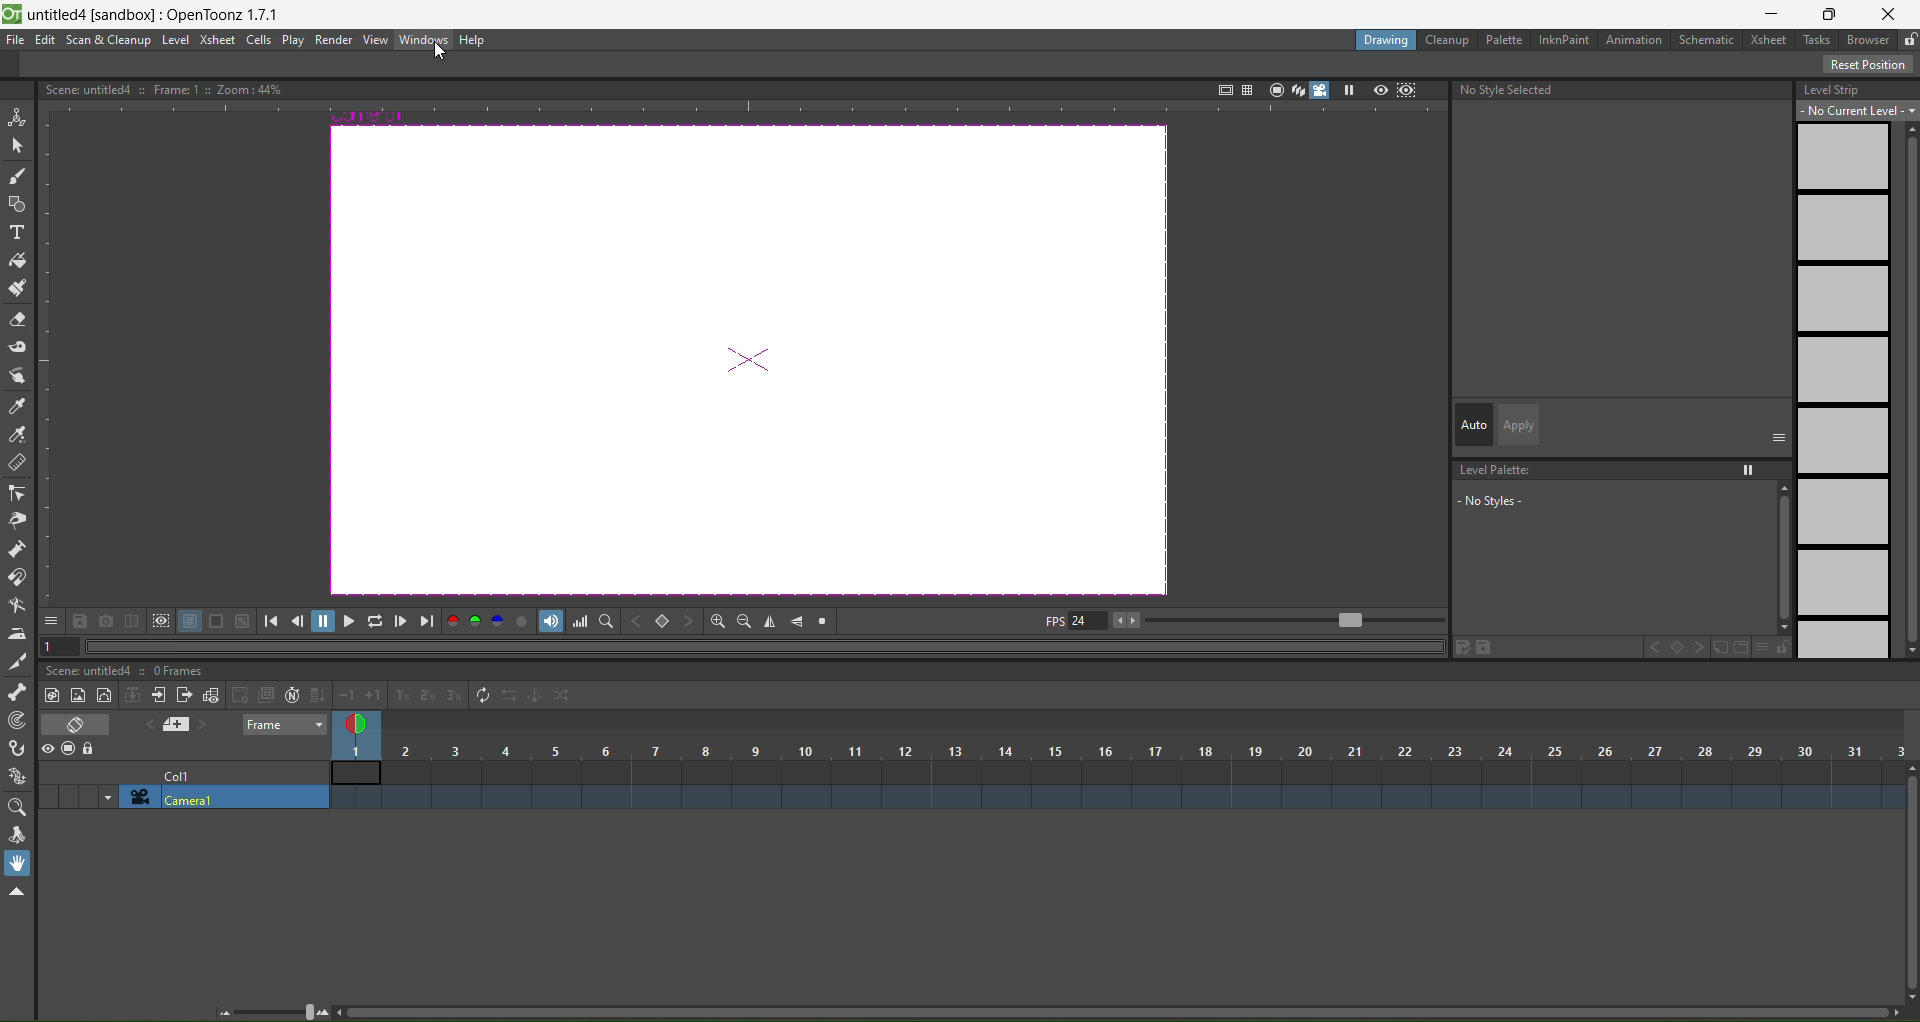  What do you see at coordinates (1772, 40) in the screenshot?
I see `xsheet` at bounding box center [1772, 40].